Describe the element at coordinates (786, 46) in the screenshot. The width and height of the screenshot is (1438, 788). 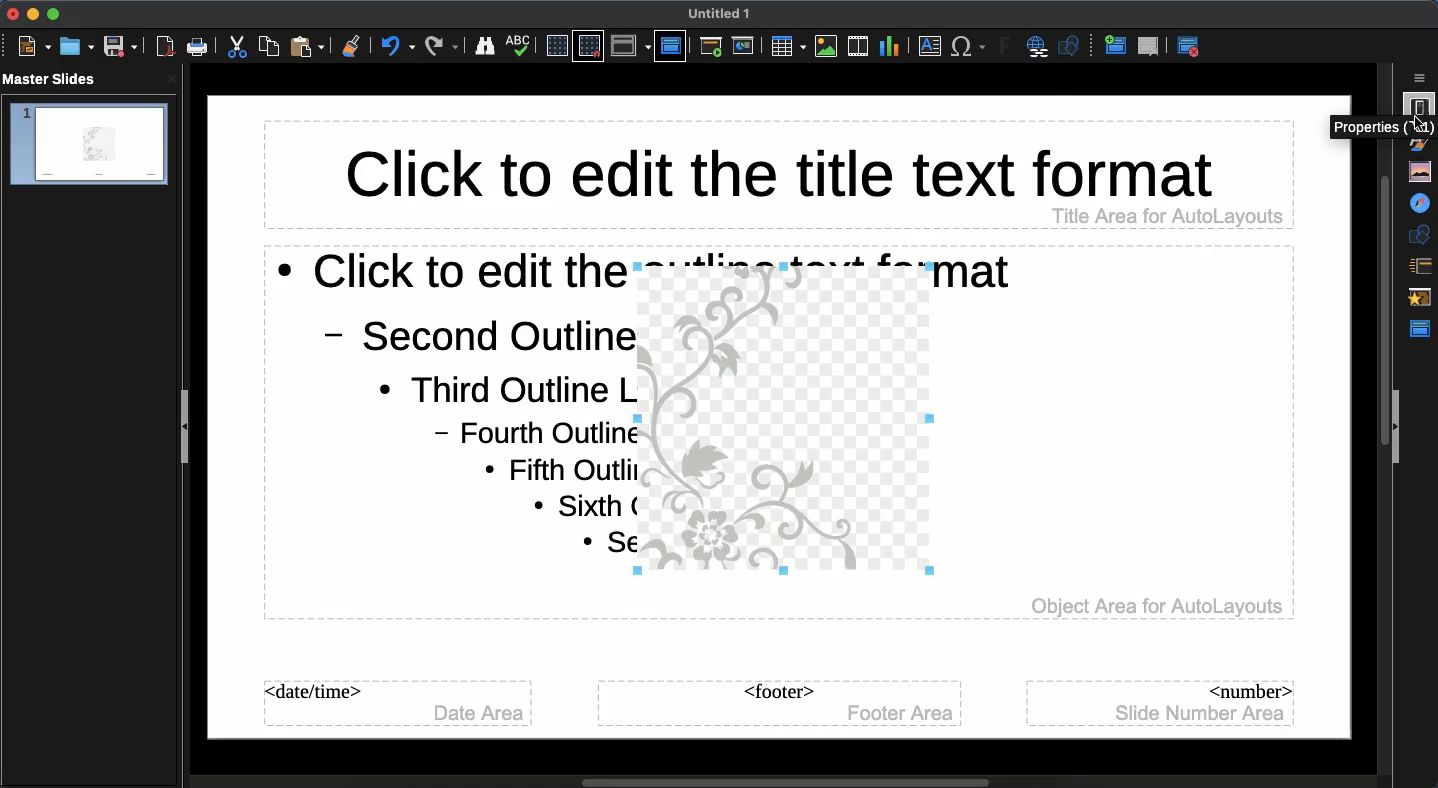
I see `Table` at that location.